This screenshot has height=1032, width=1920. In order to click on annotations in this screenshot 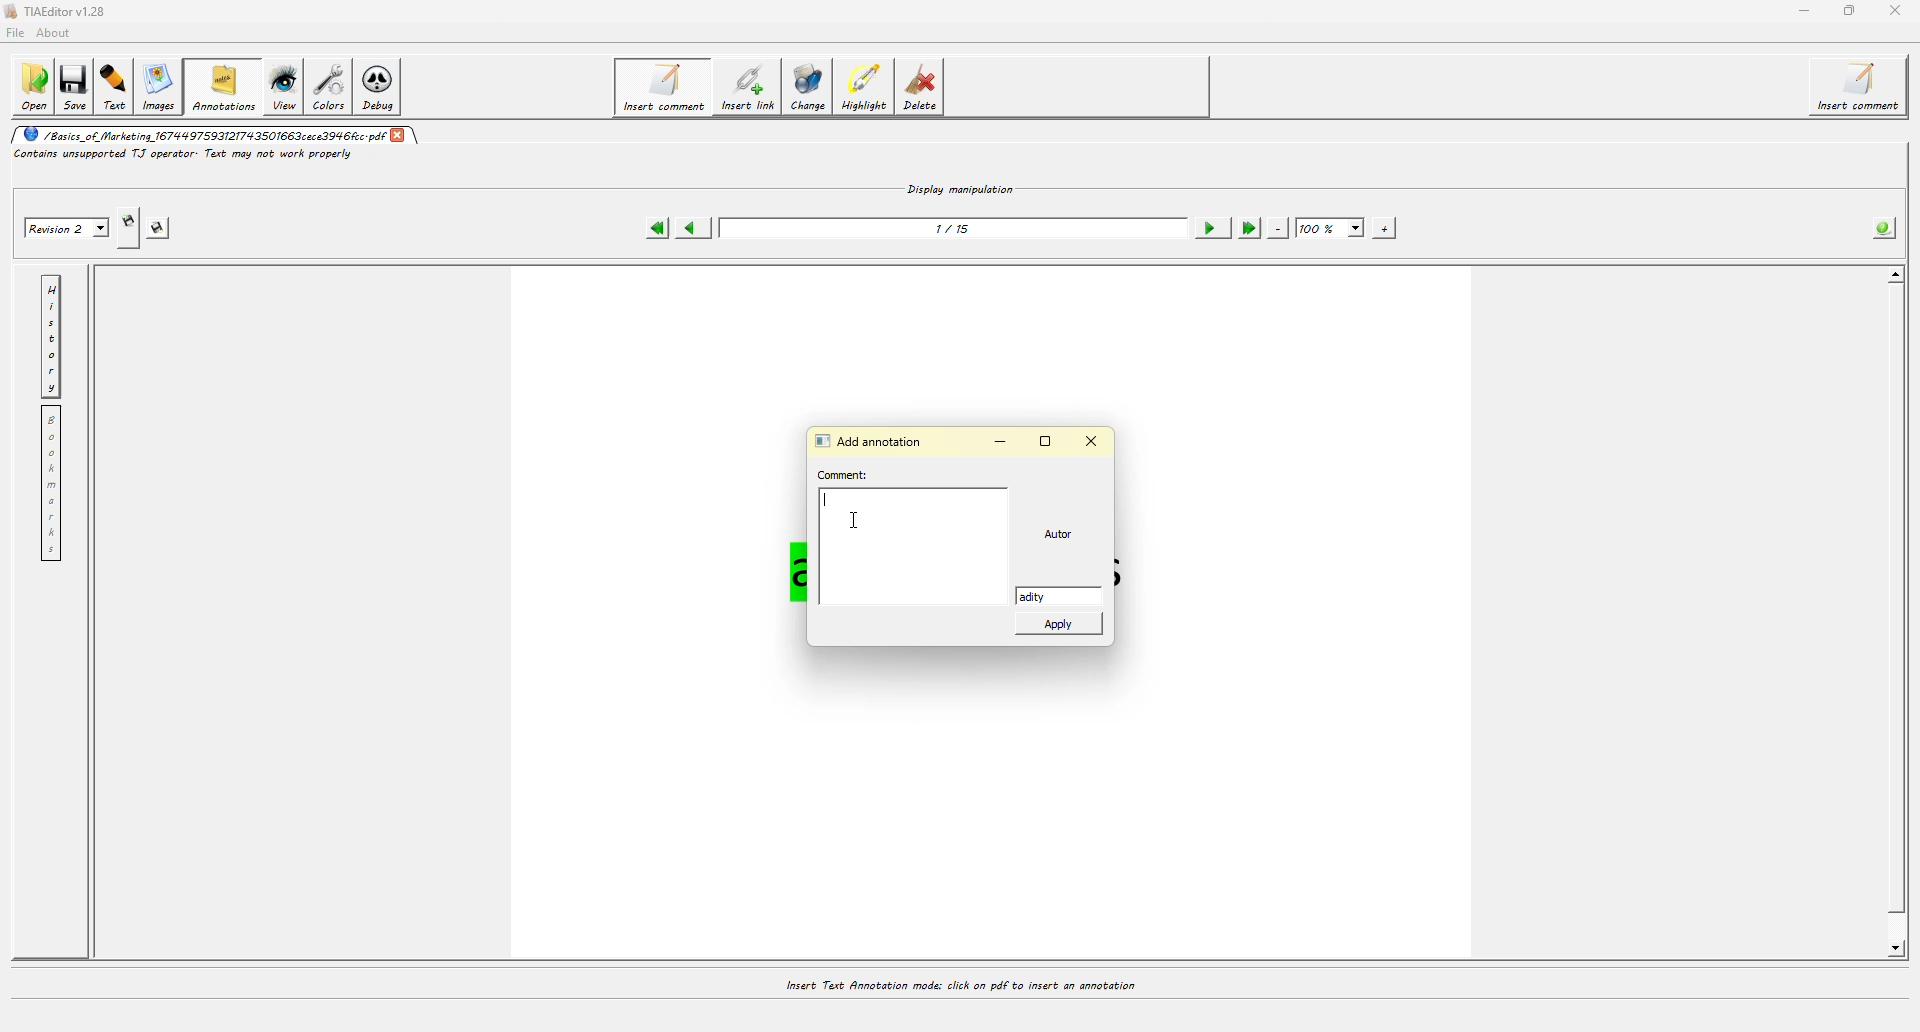, I will do `click(224, 86)`.